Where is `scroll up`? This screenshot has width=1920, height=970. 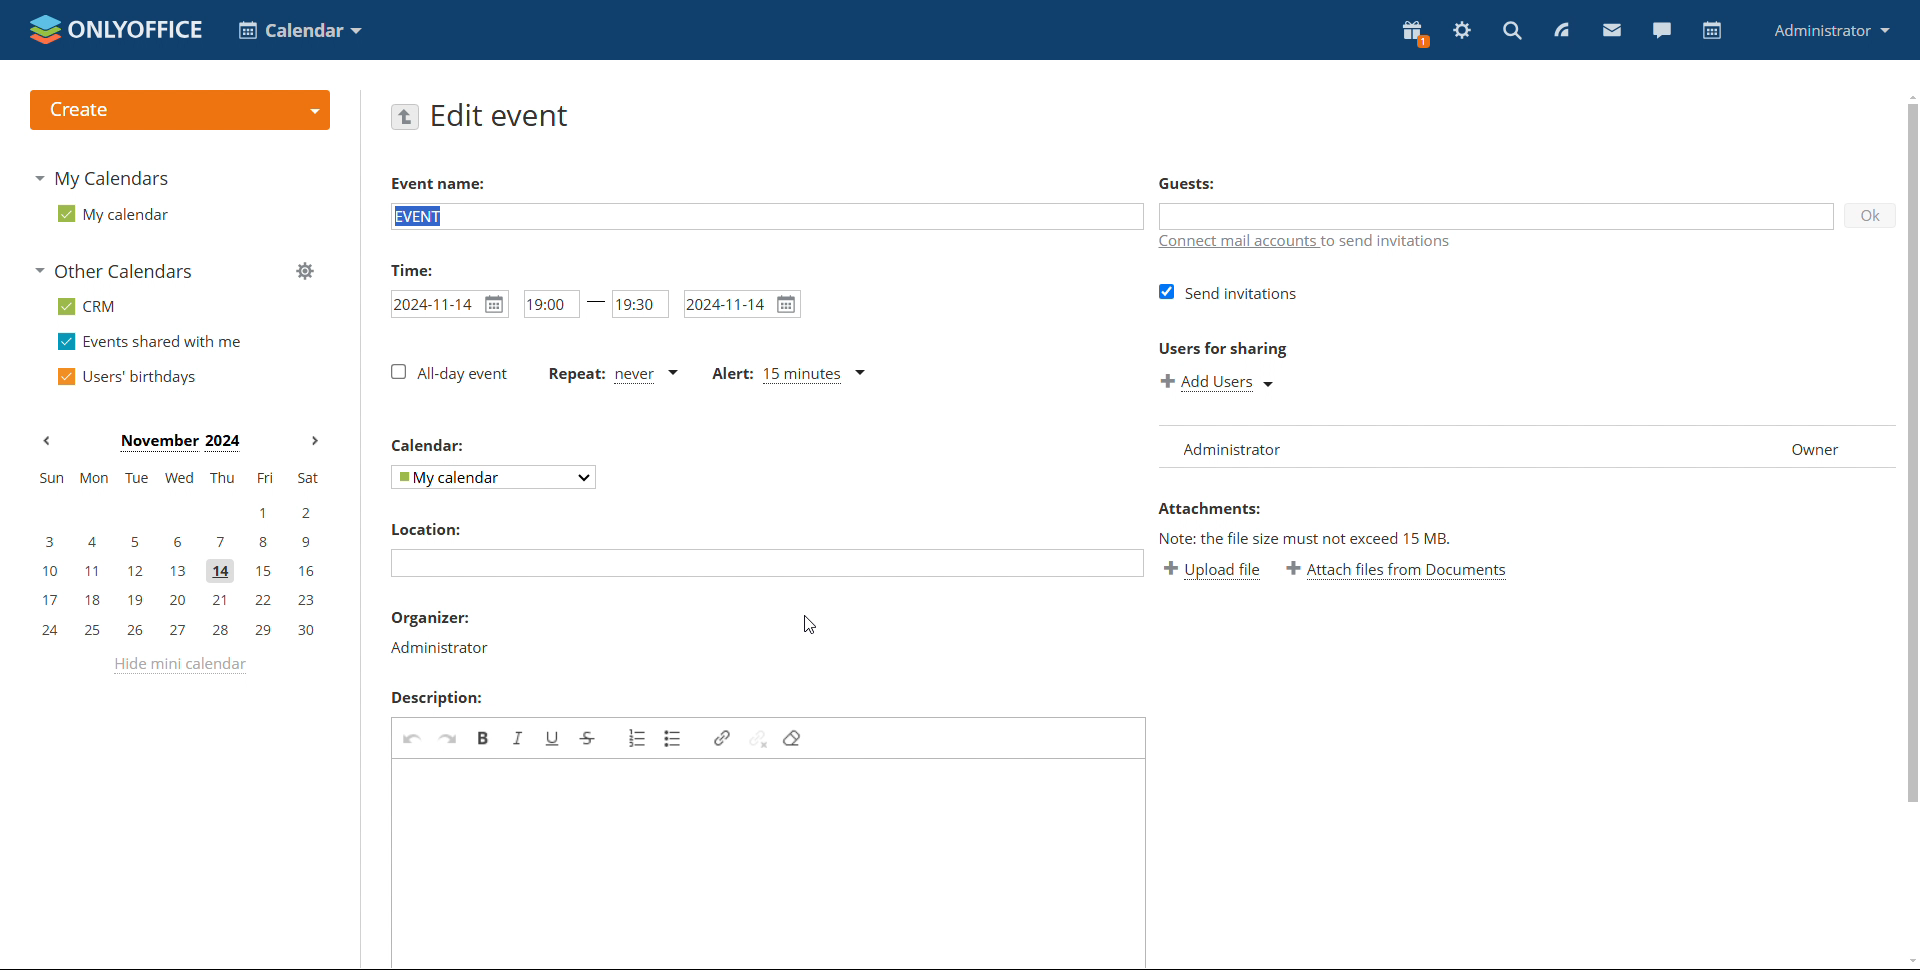 scroll up is located at coordinates (1908, 96).